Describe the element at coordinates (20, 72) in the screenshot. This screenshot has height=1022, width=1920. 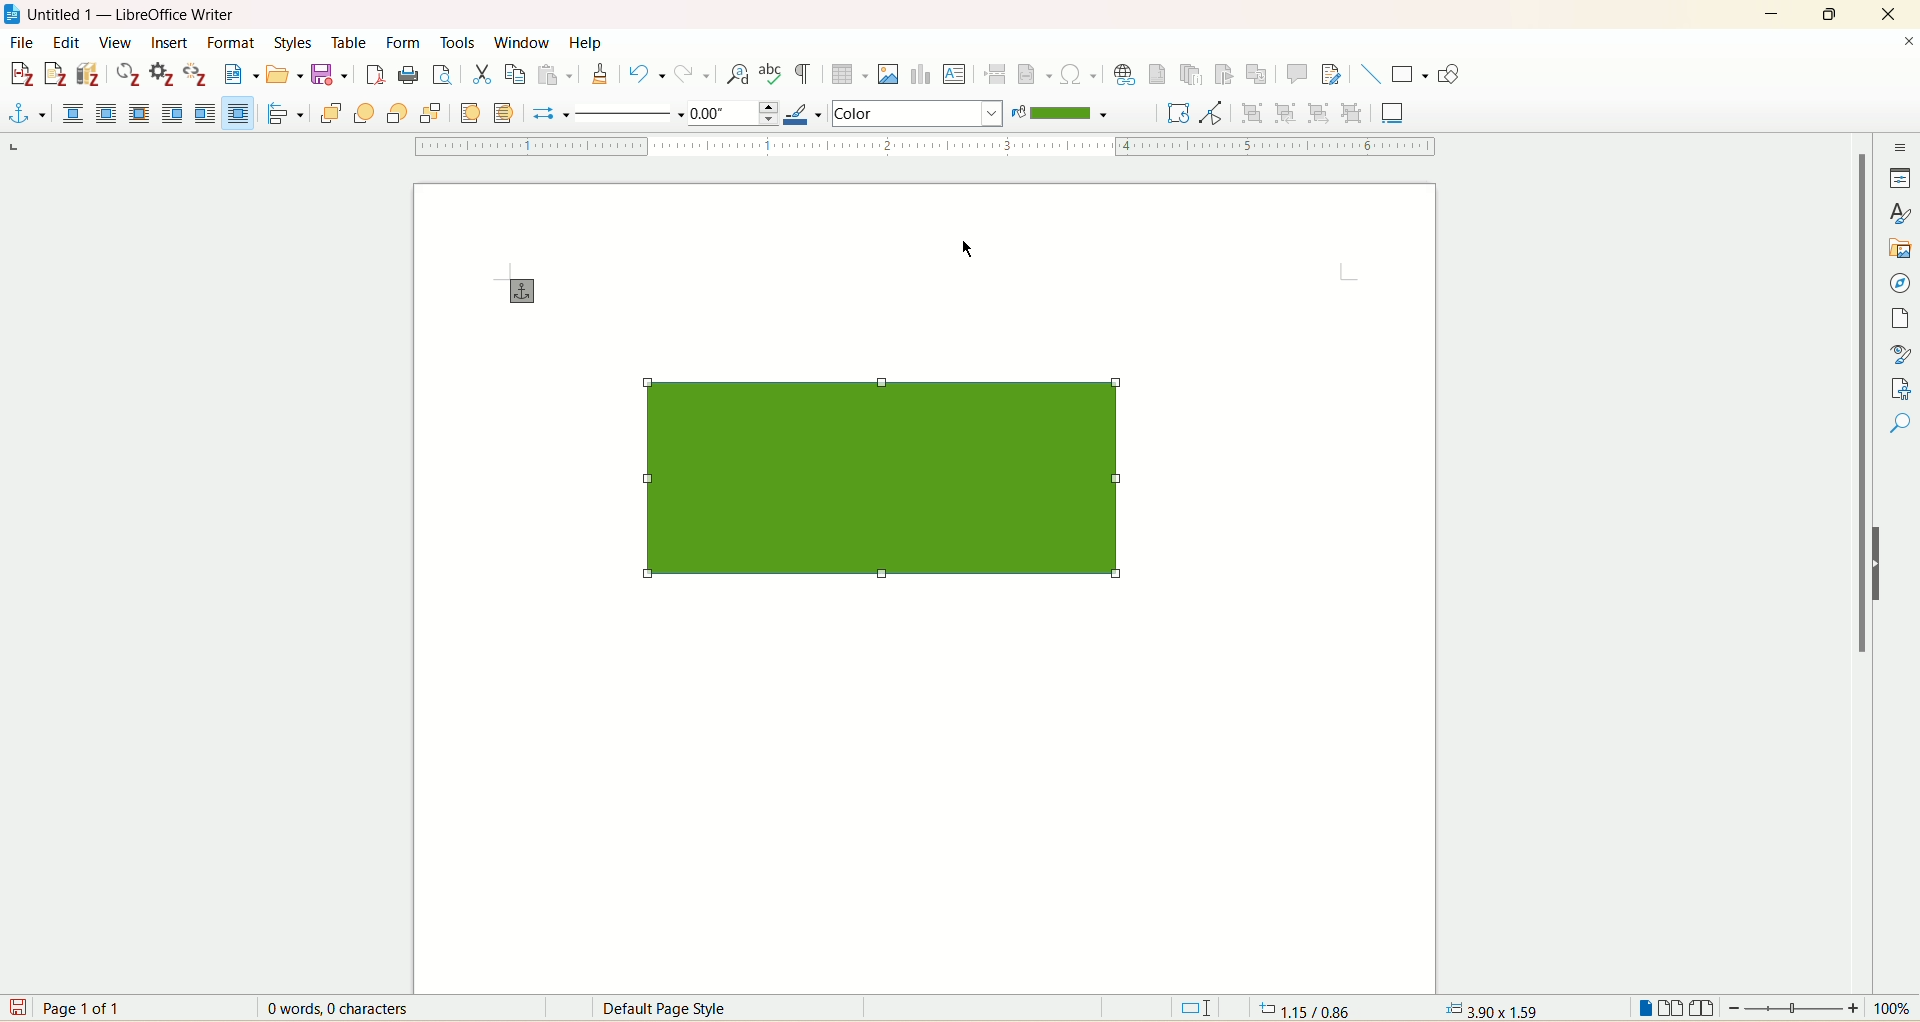
I see `add citation` at that location.